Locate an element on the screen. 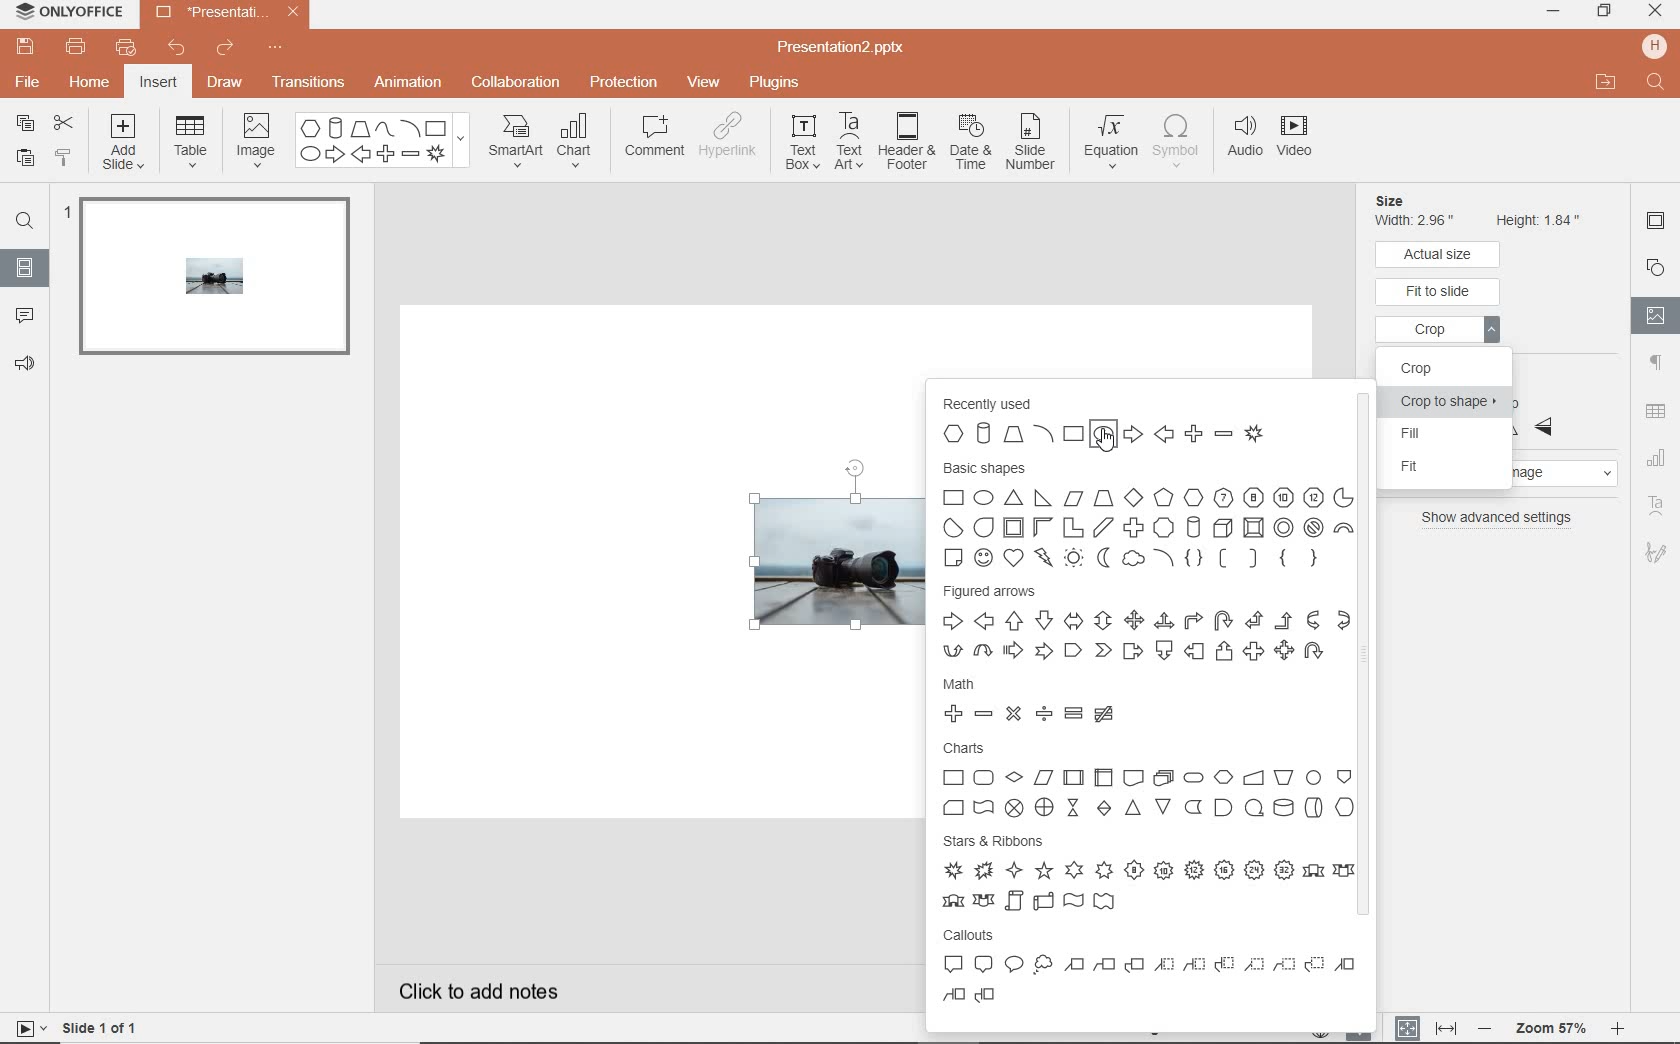  spell check is located at coordinates (1361, 1034).